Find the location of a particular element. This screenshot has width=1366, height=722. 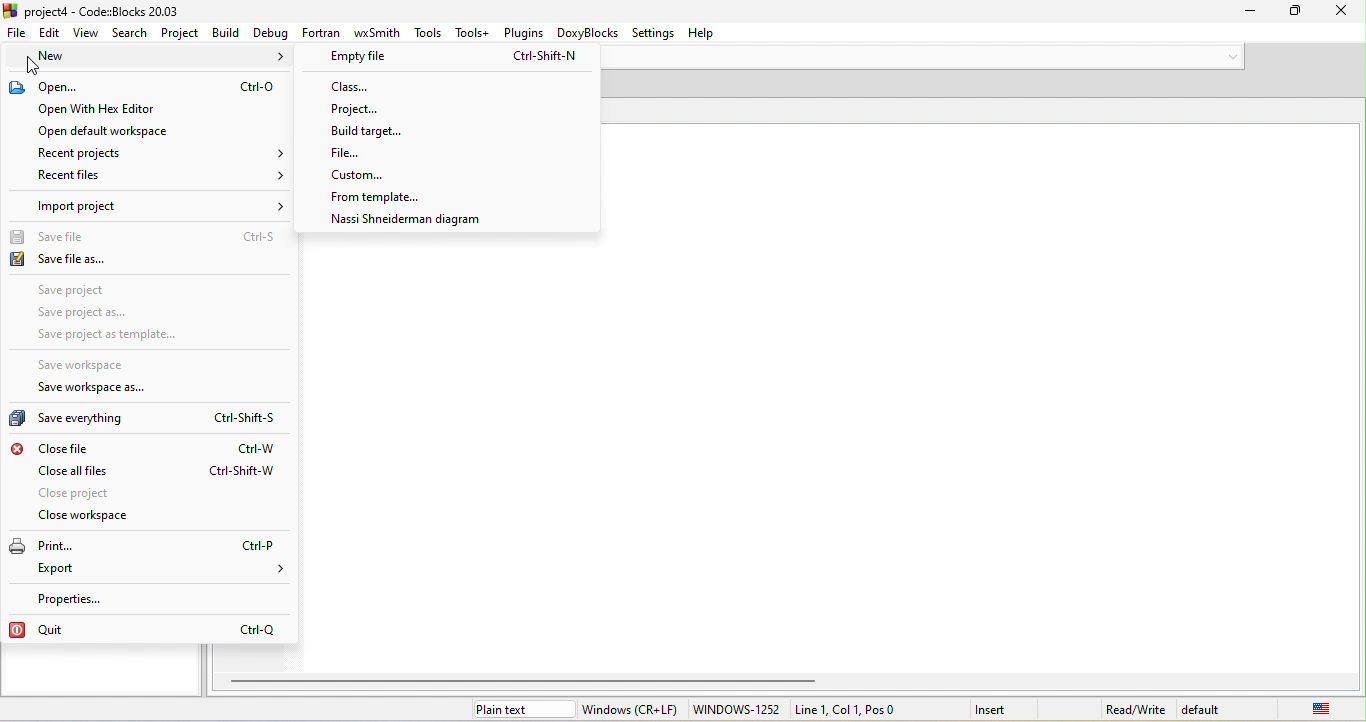

close project is located at coordinates (97, 493).